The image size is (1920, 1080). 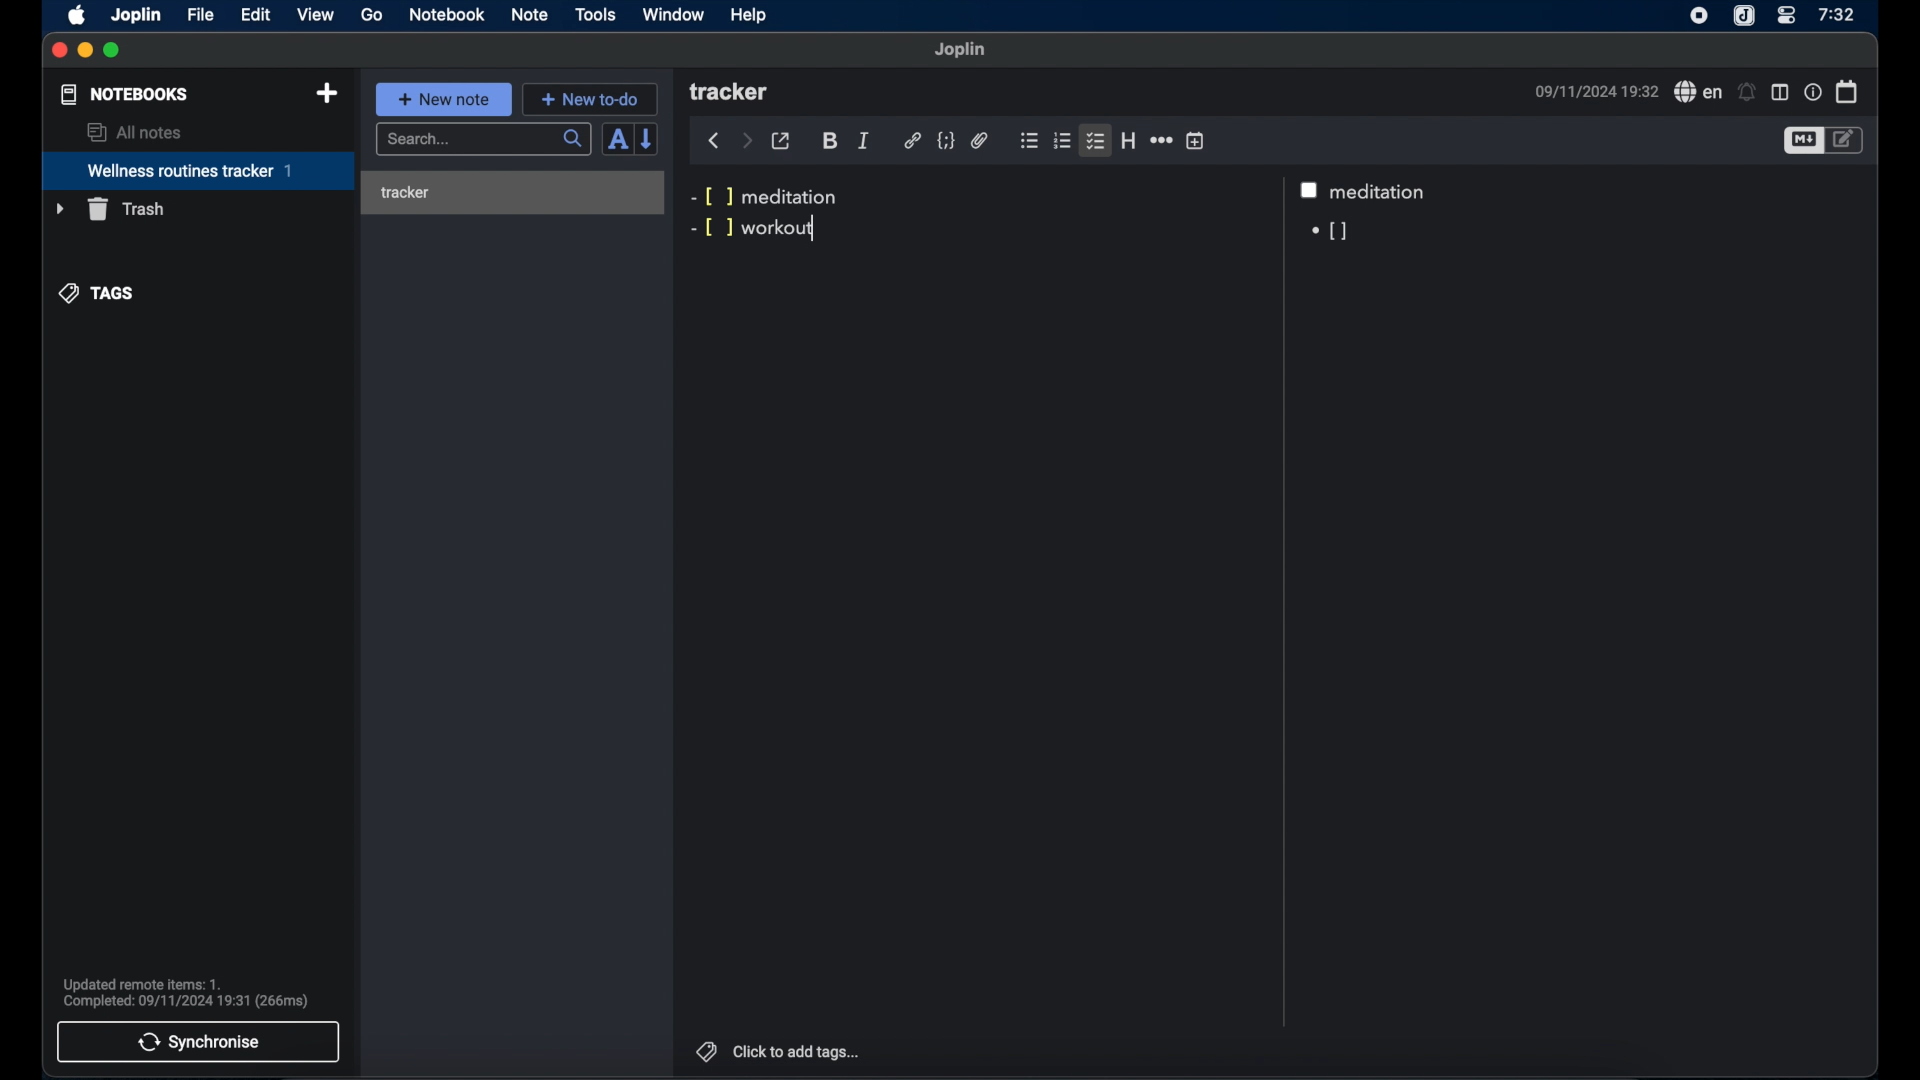 I want to click on notebook, so click(x=447, y=15).